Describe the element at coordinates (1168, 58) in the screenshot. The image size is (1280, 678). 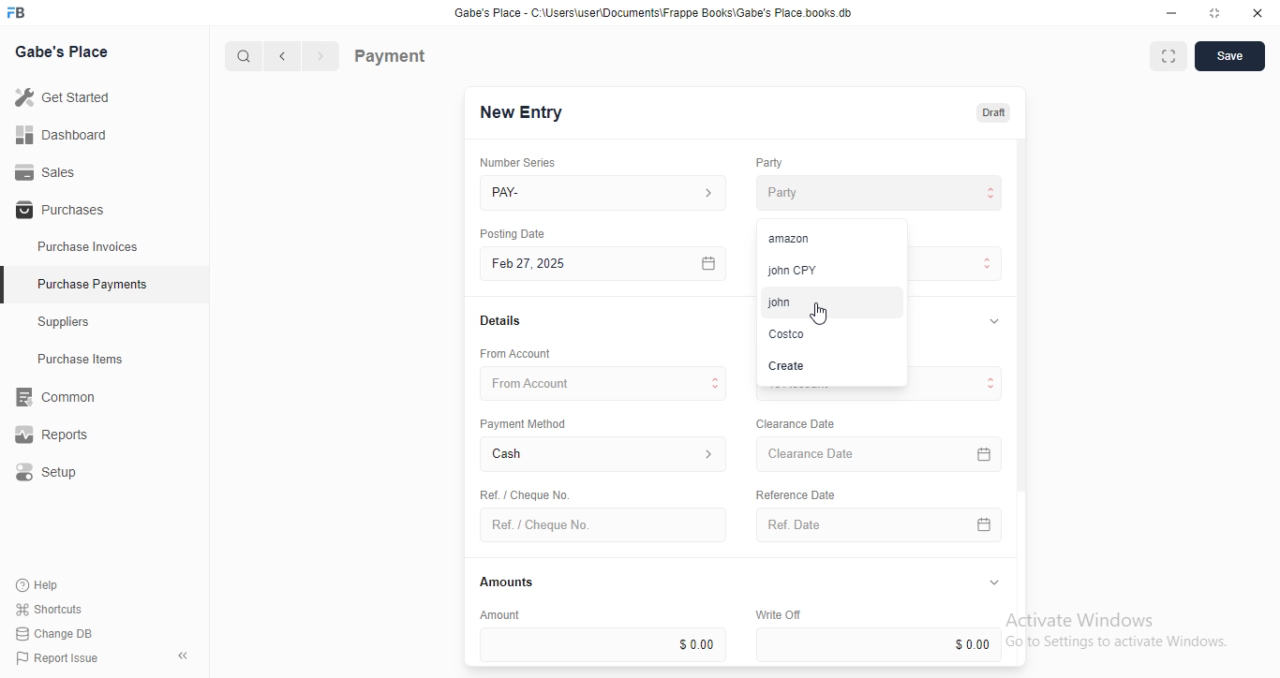
I see `fit to window` at that location.